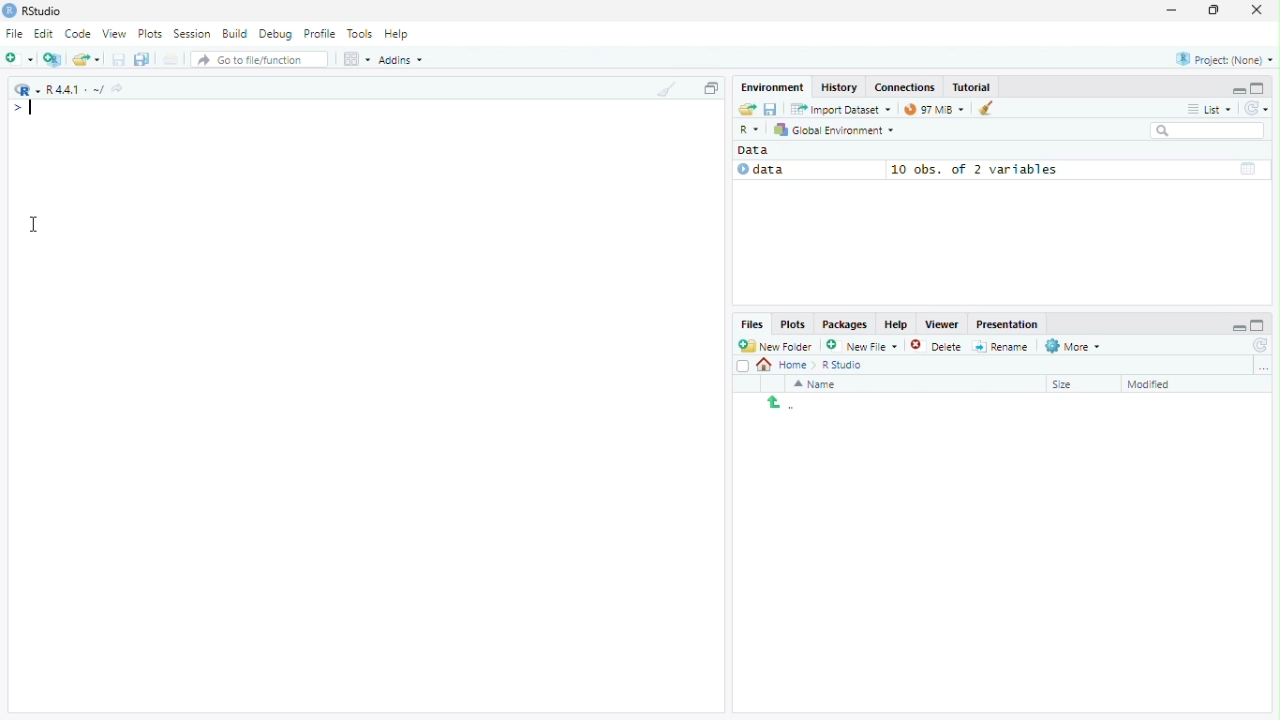 The width and height of the screenshot is (1280, 720). I want to click on Files, so click(753, 325).